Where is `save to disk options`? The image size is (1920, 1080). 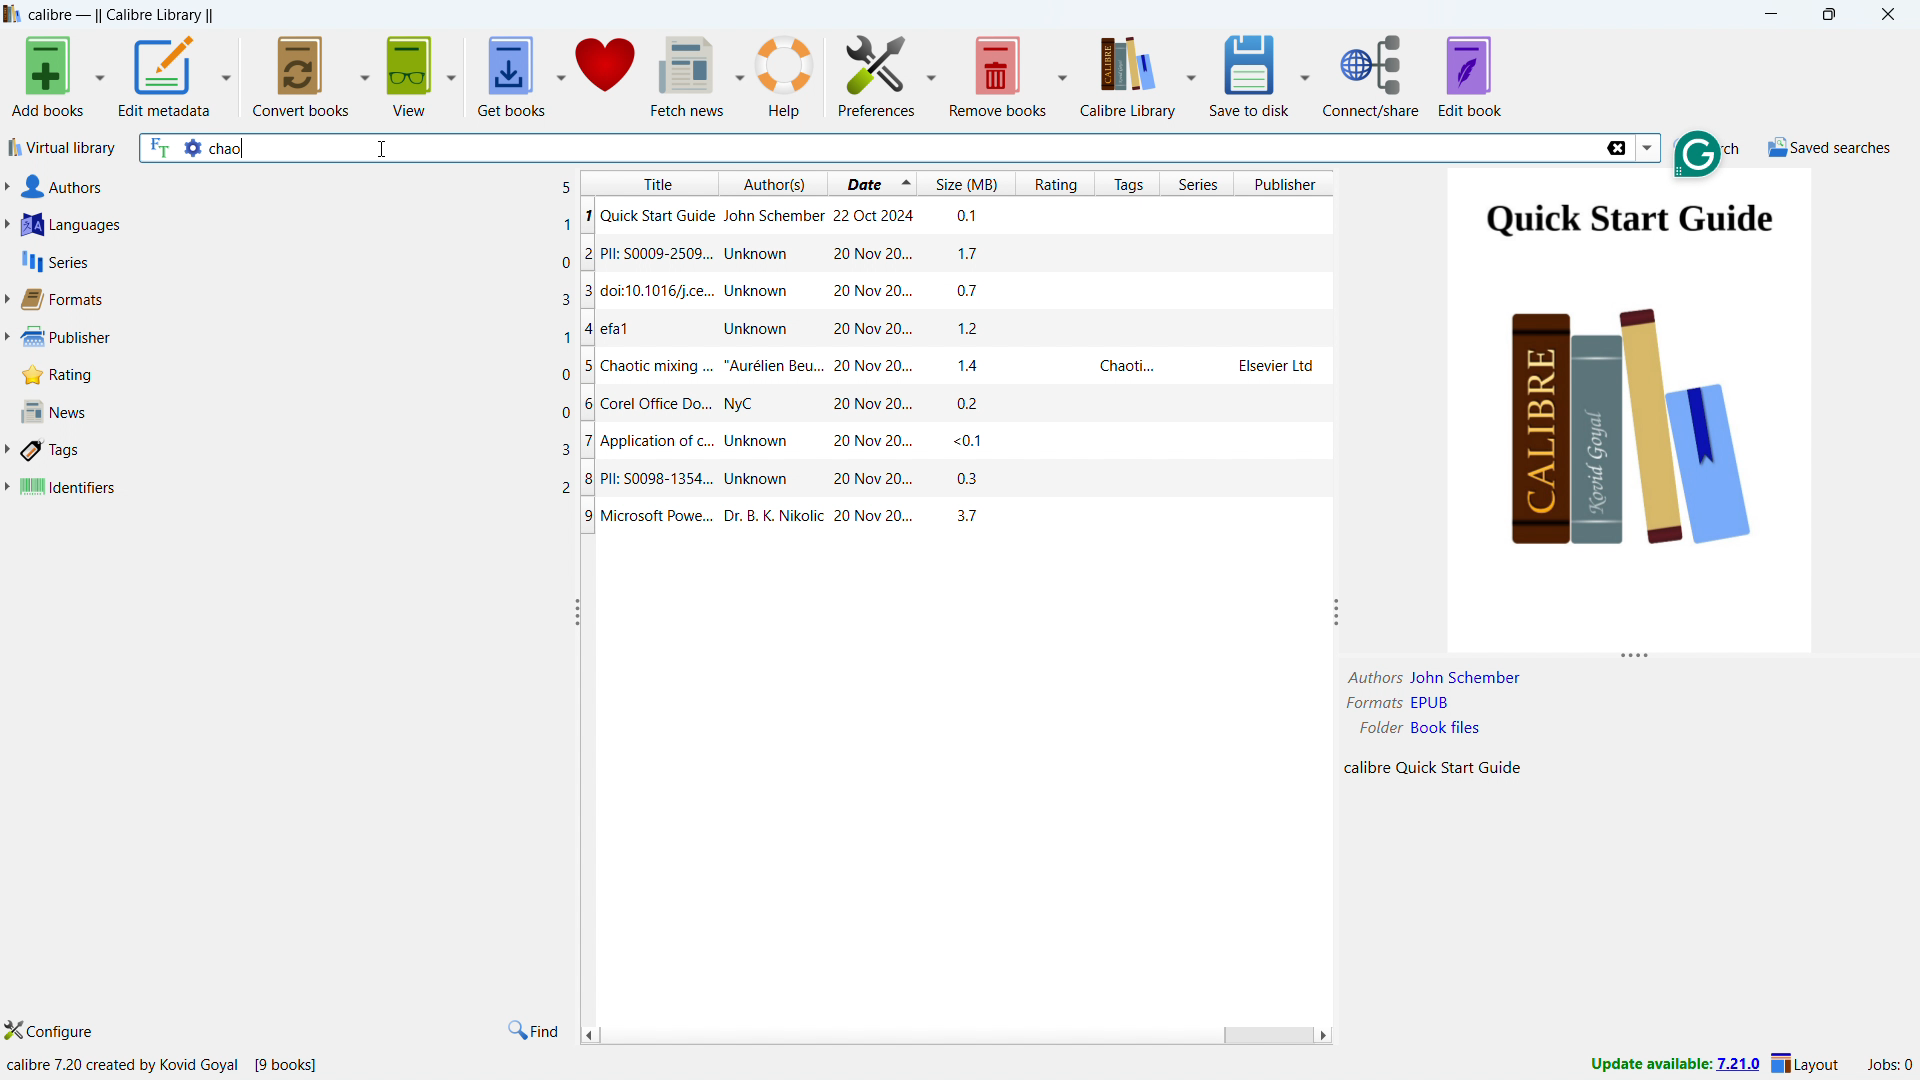
save to disk options is located at coordinates (1305, 74).